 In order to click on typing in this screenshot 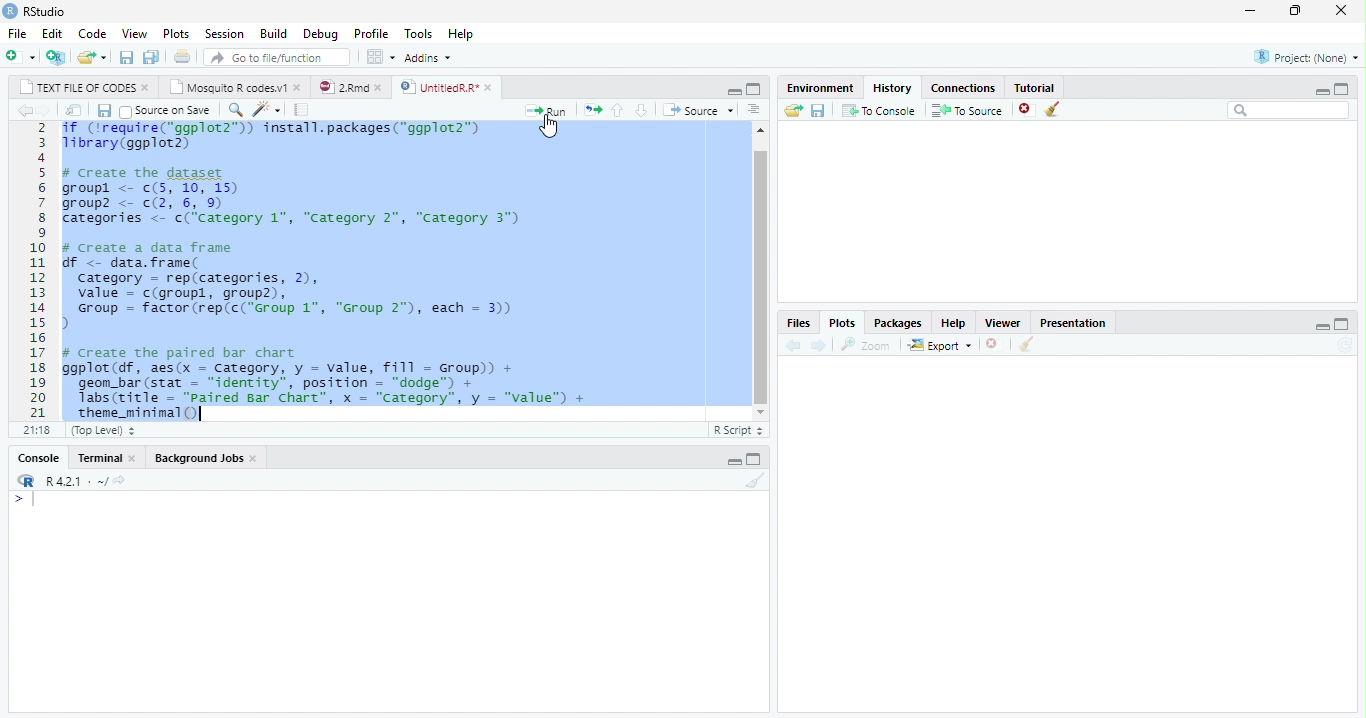, I will do `click(23, 499)`.